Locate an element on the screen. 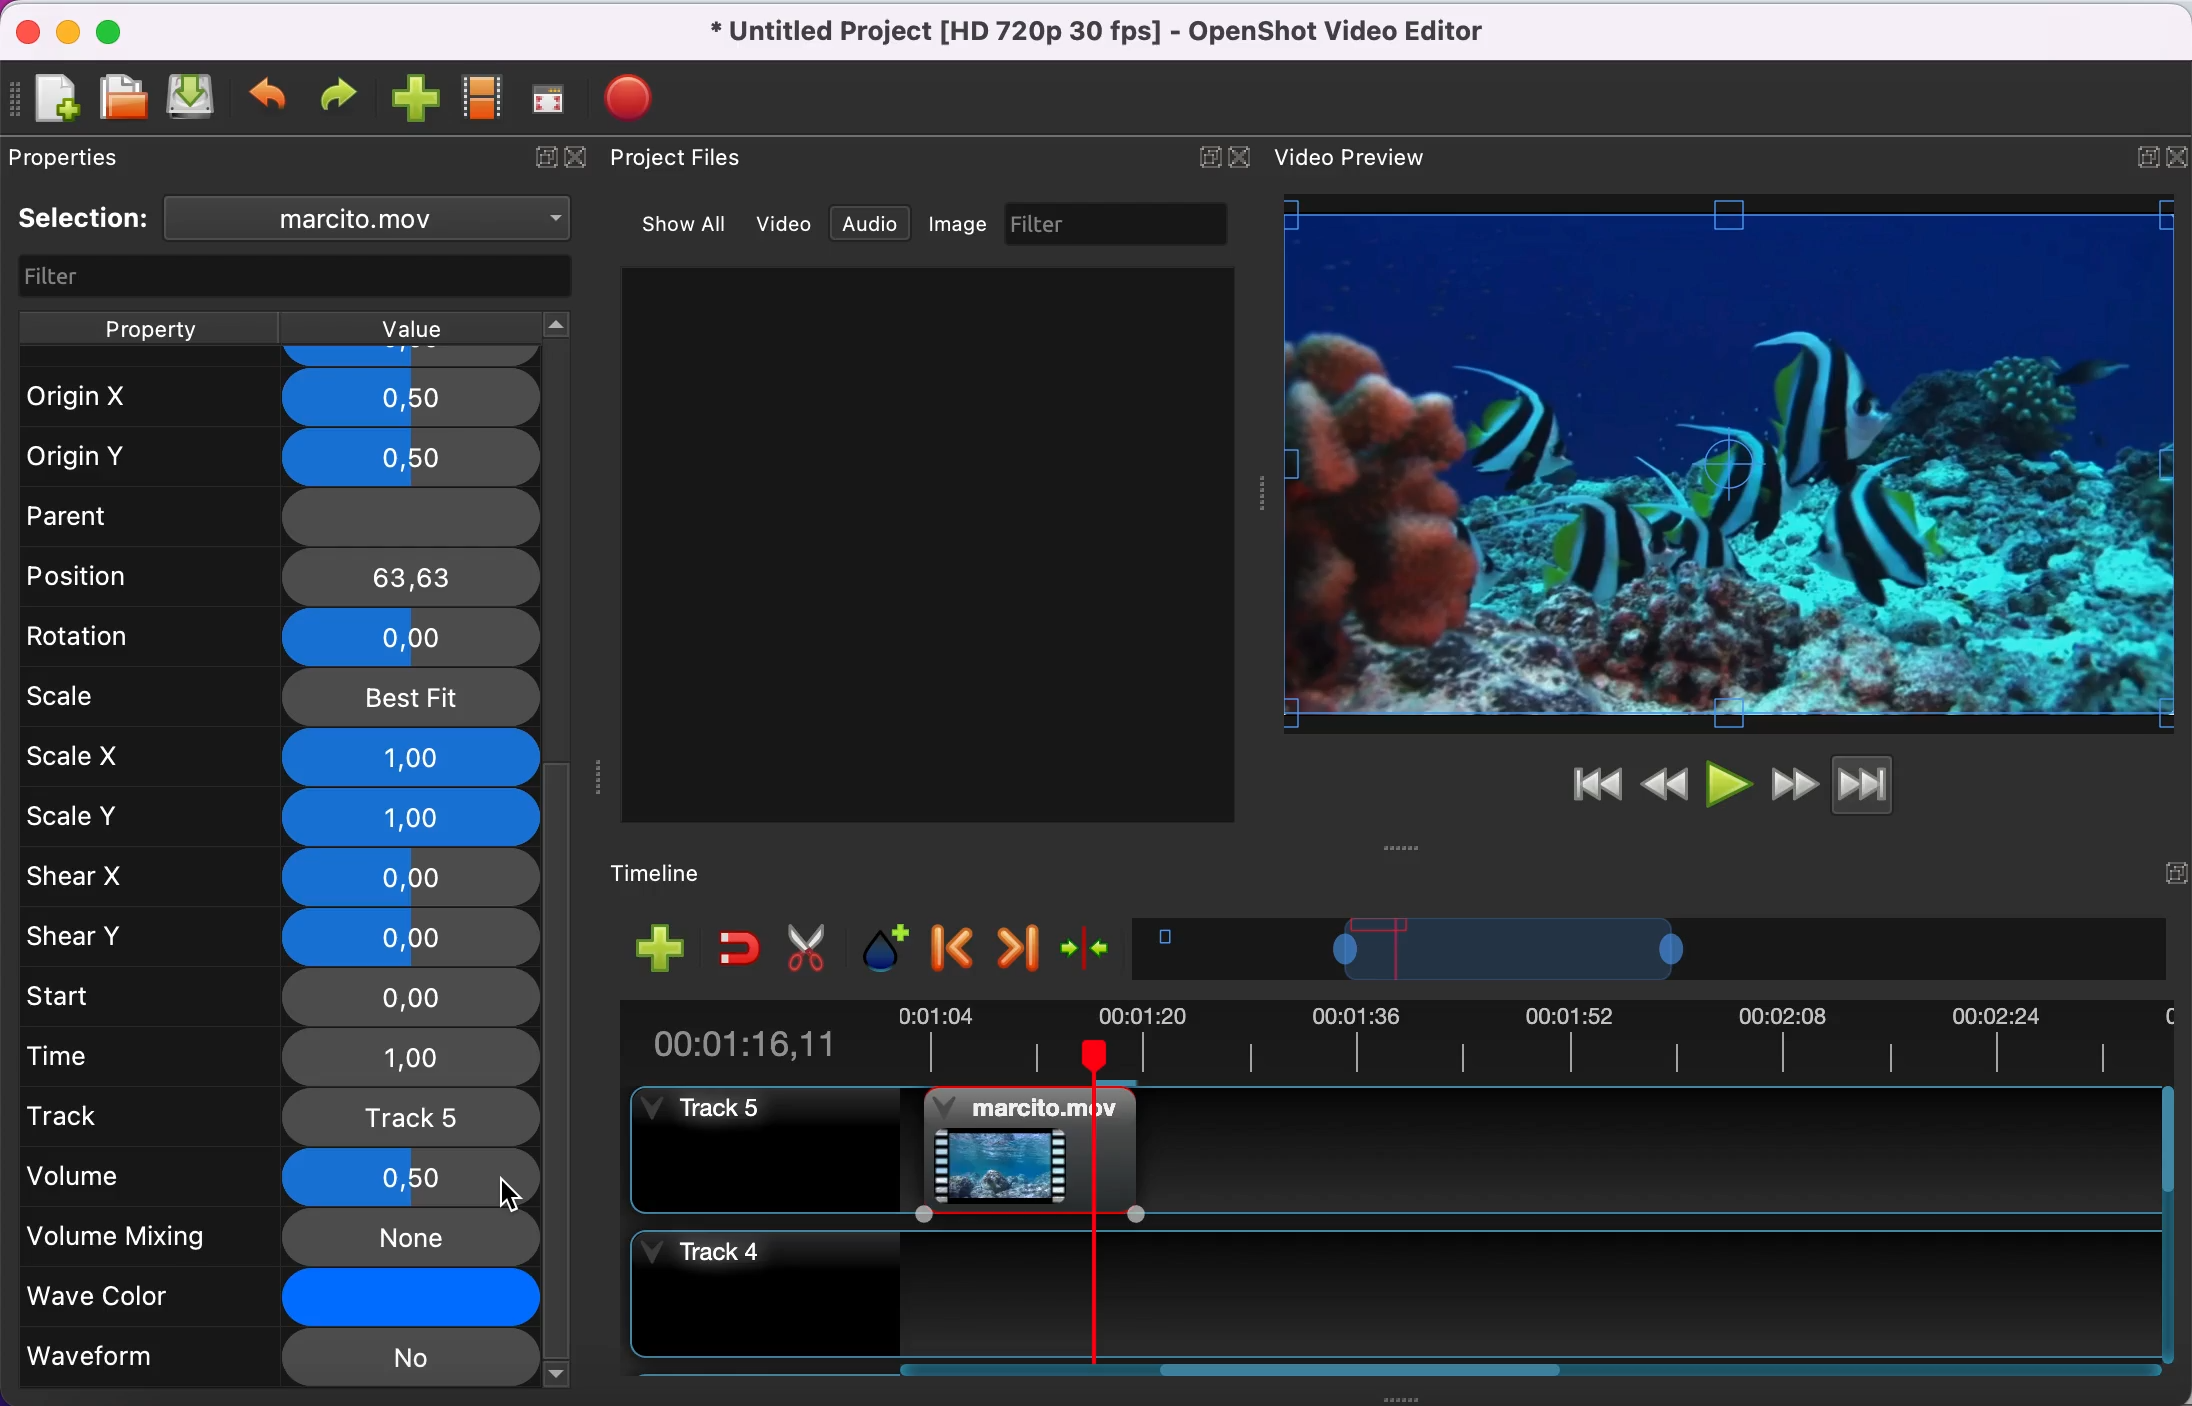  previous marker is located at coordinates (954, 951).